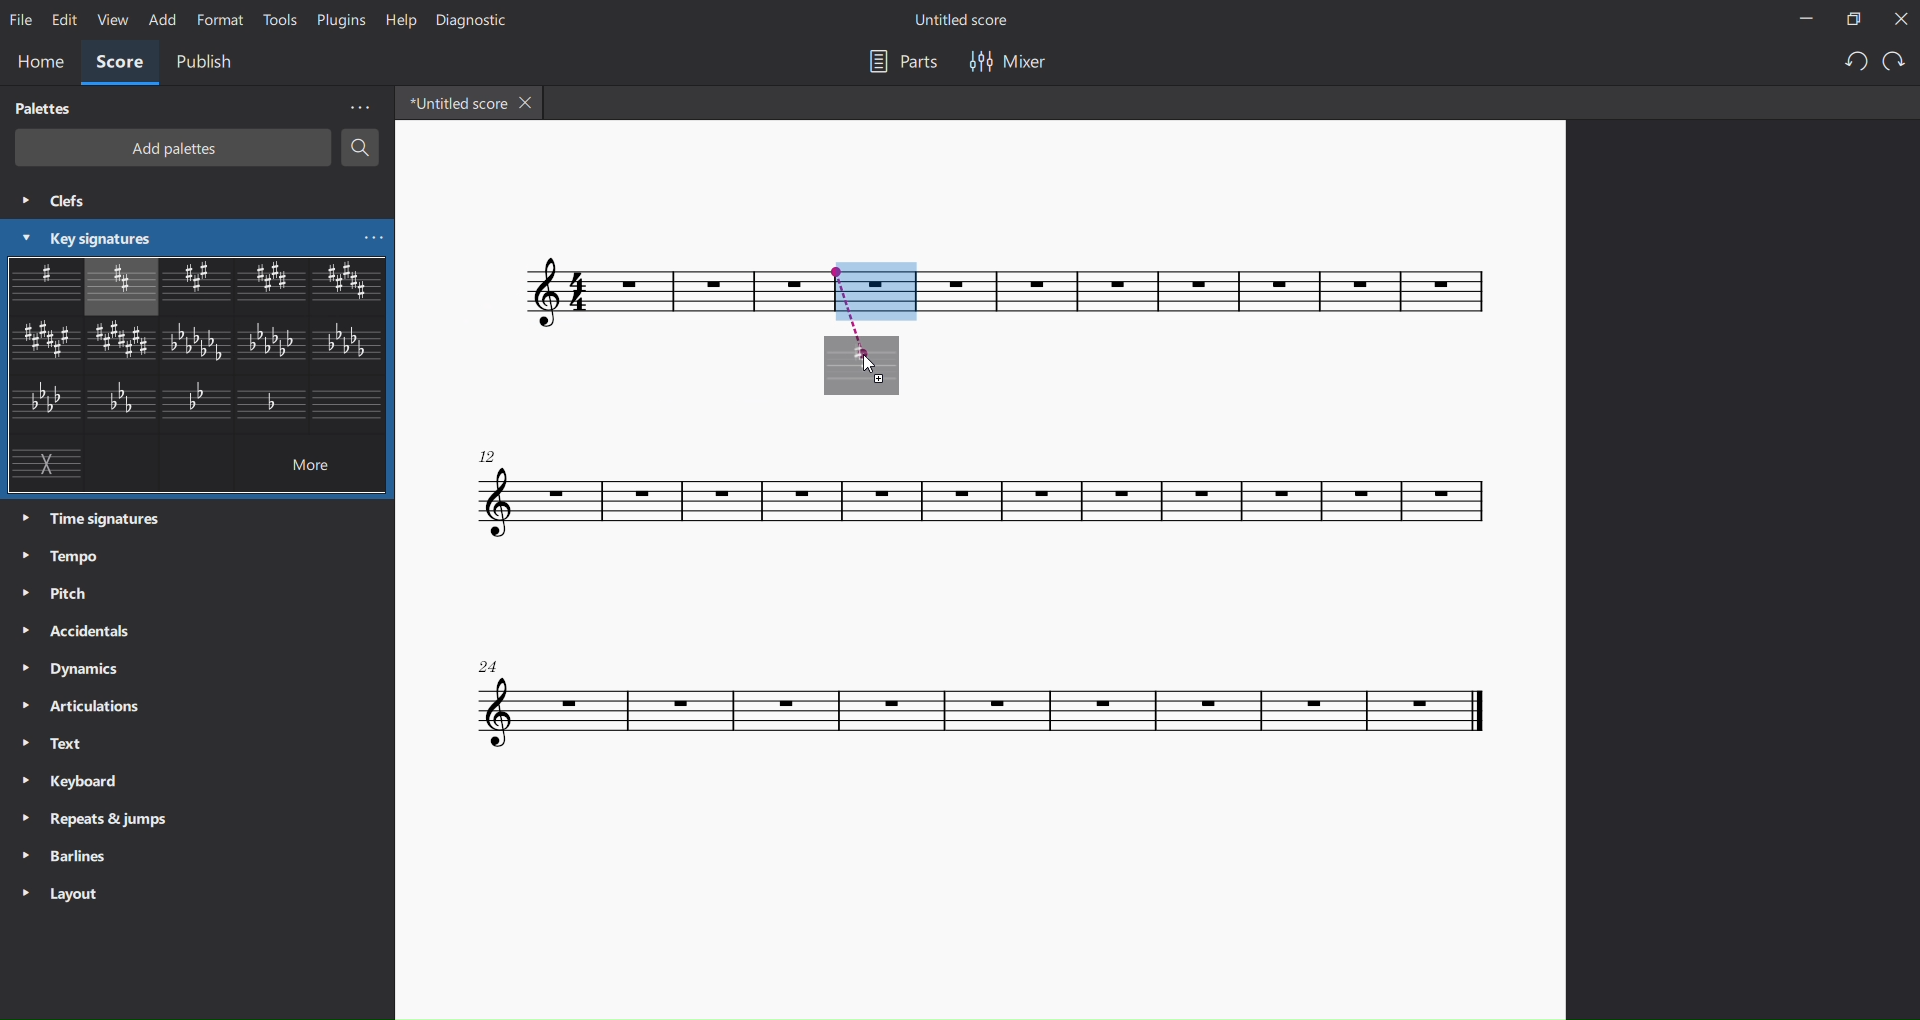  I want to click on accidentals, so click(82, 631).